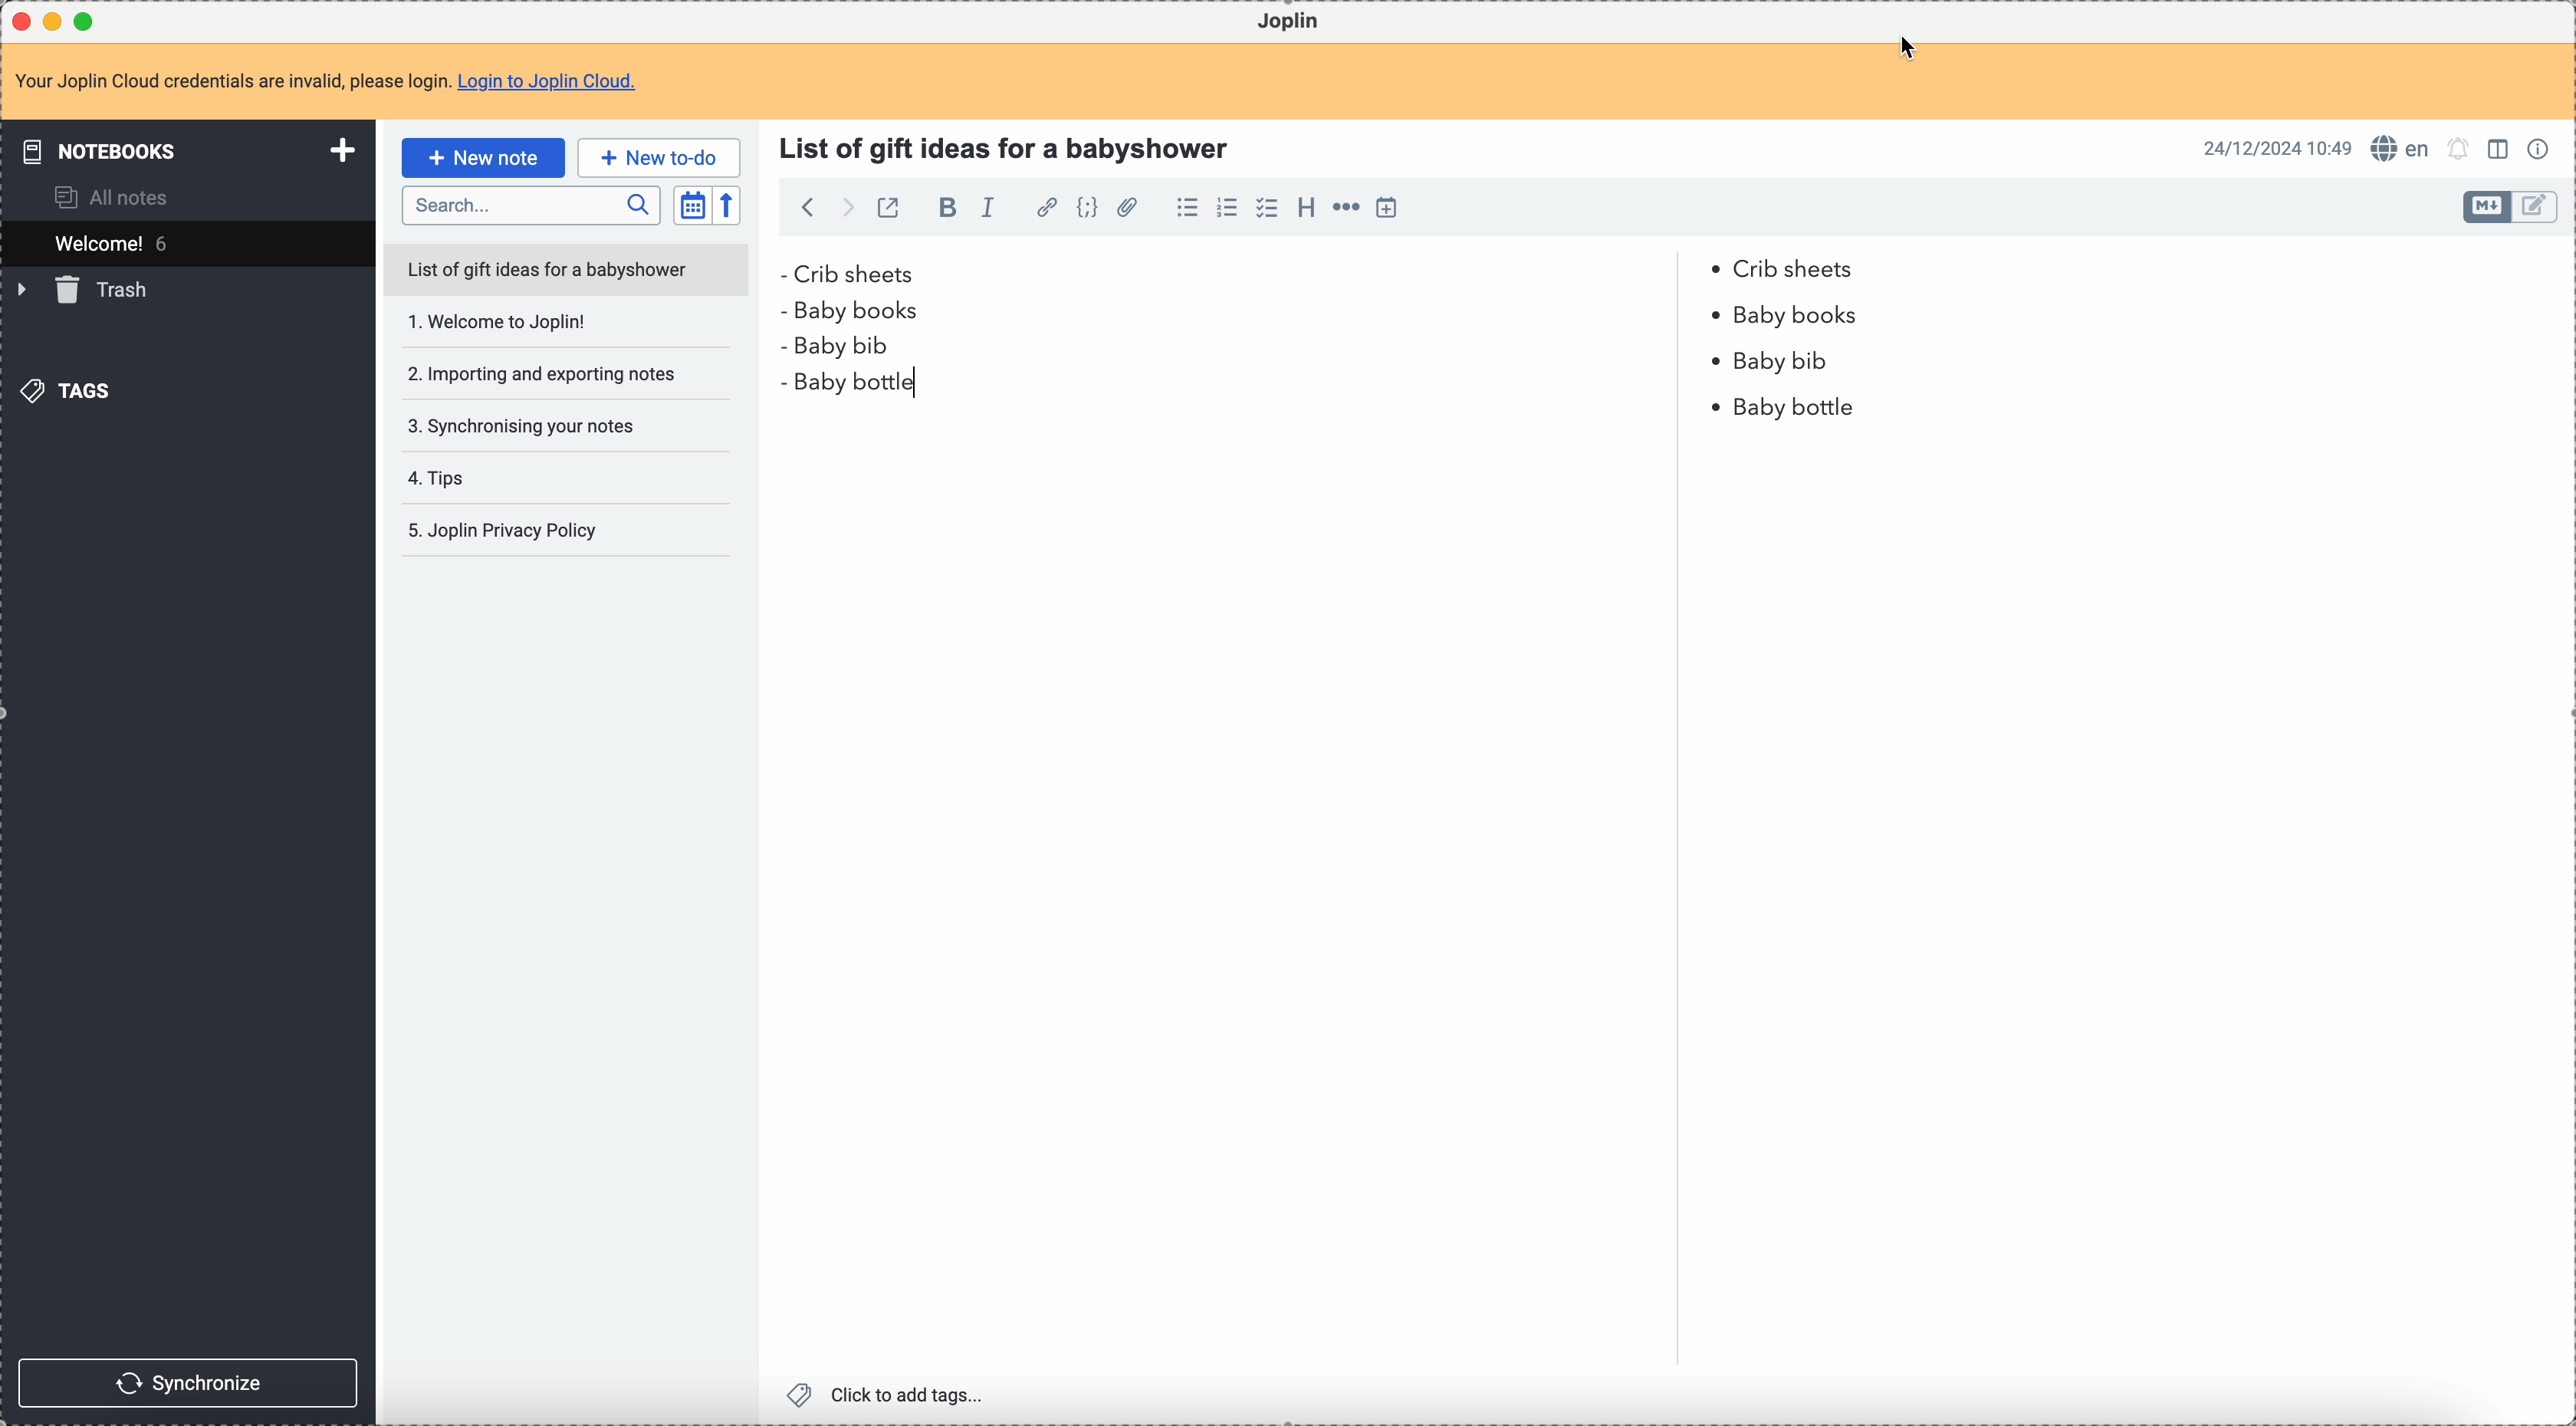  I want to click on toggle external editing, so click(887, 207).